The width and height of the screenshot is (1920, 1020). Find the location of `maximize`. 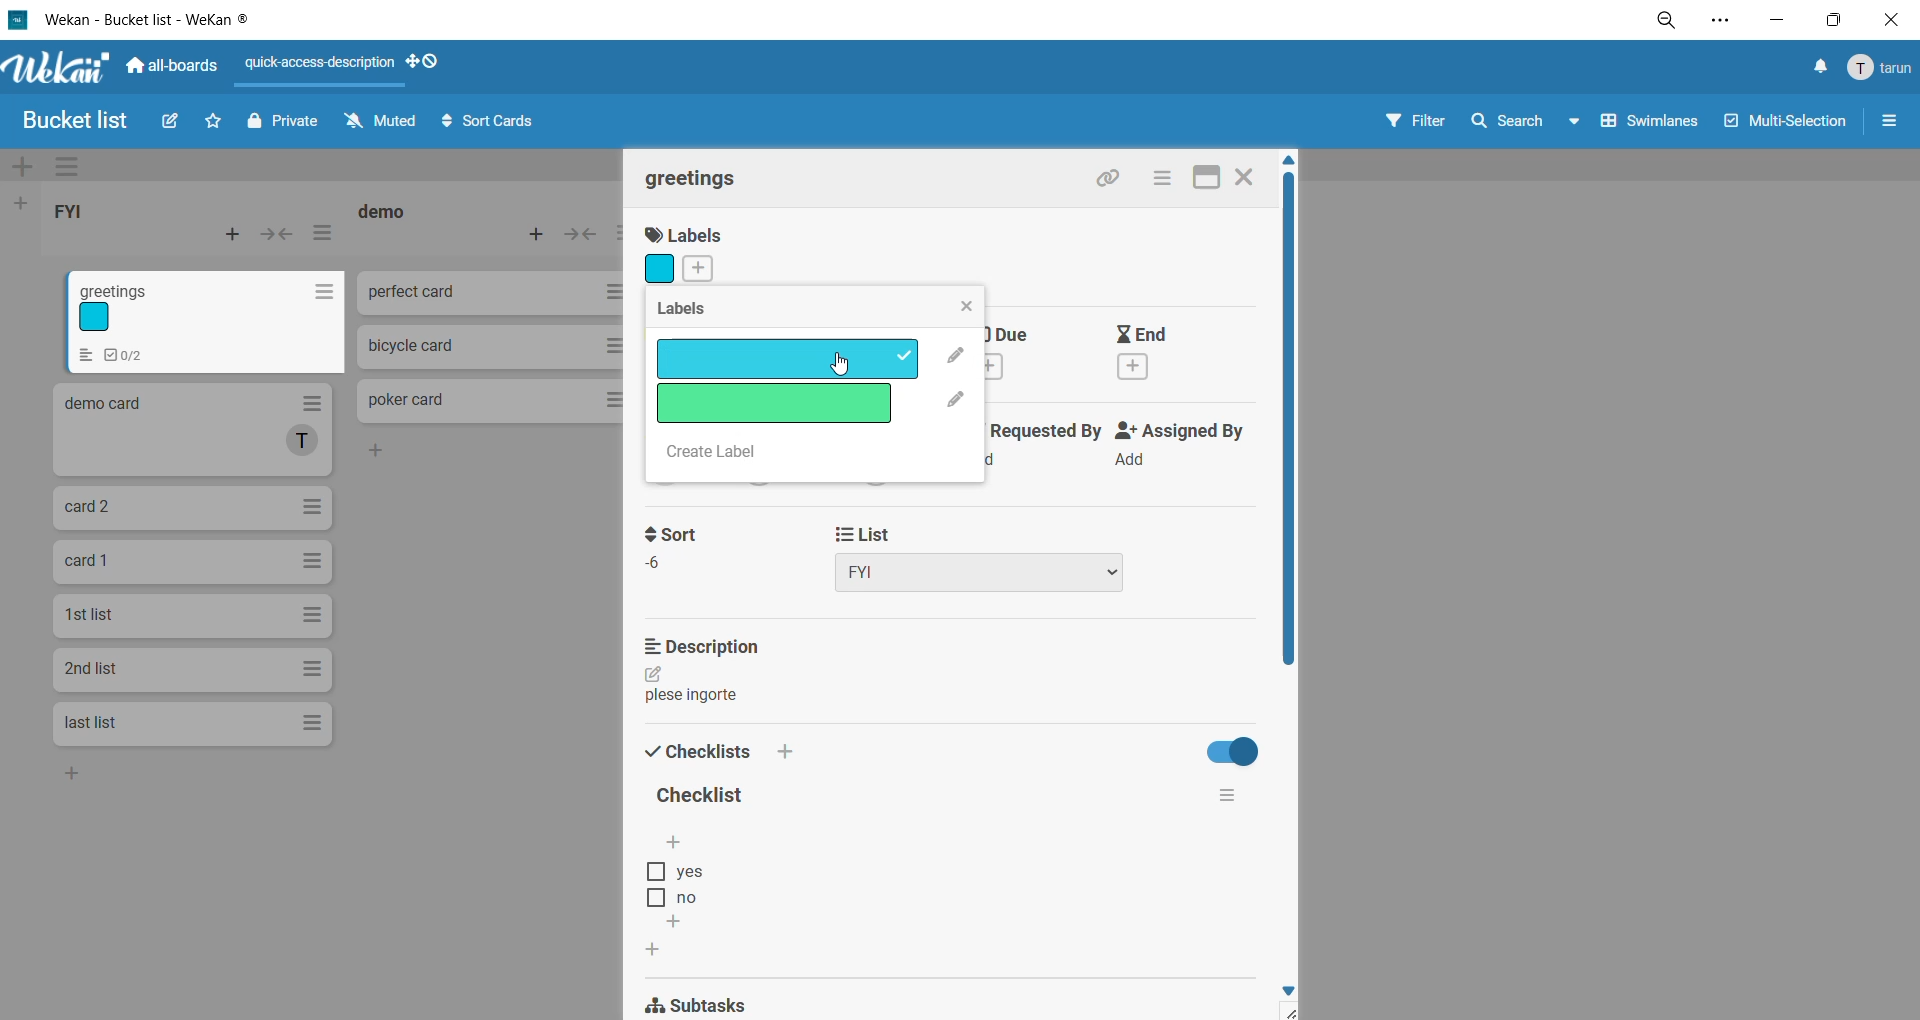

maximize is located at coordinates (1830, 20).